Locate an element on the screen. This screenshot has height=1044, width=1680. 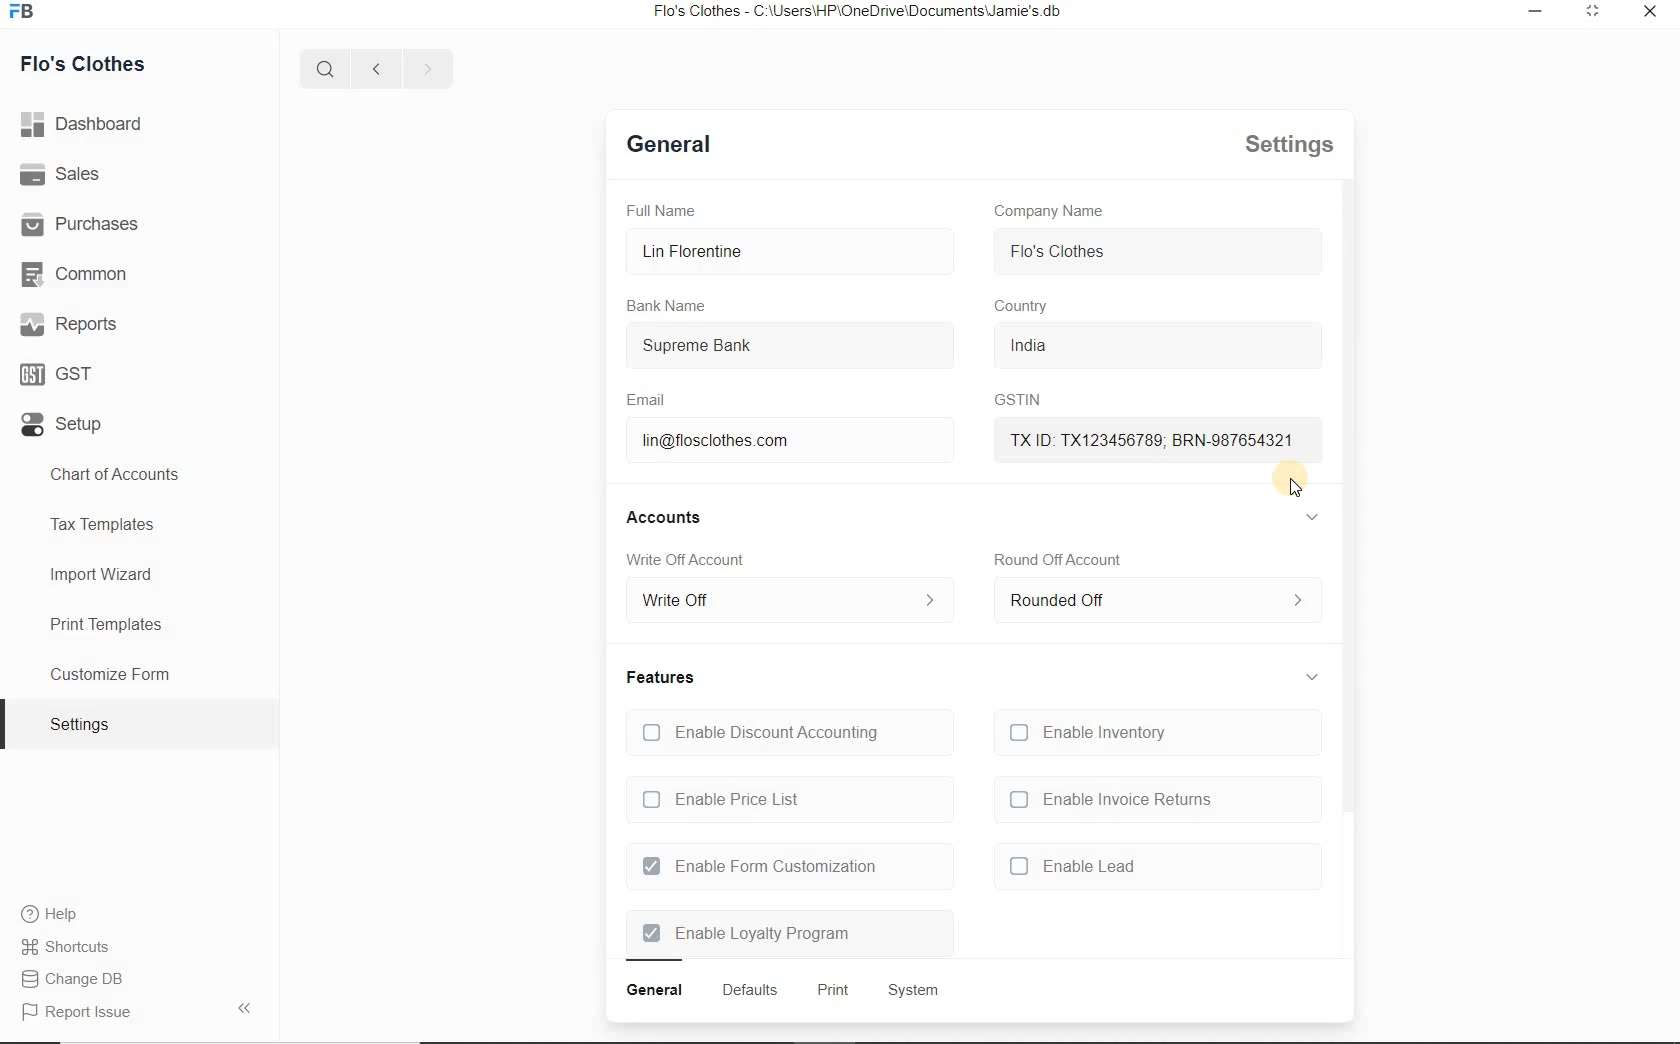
enable lead is located at coordinates (1073, 865).